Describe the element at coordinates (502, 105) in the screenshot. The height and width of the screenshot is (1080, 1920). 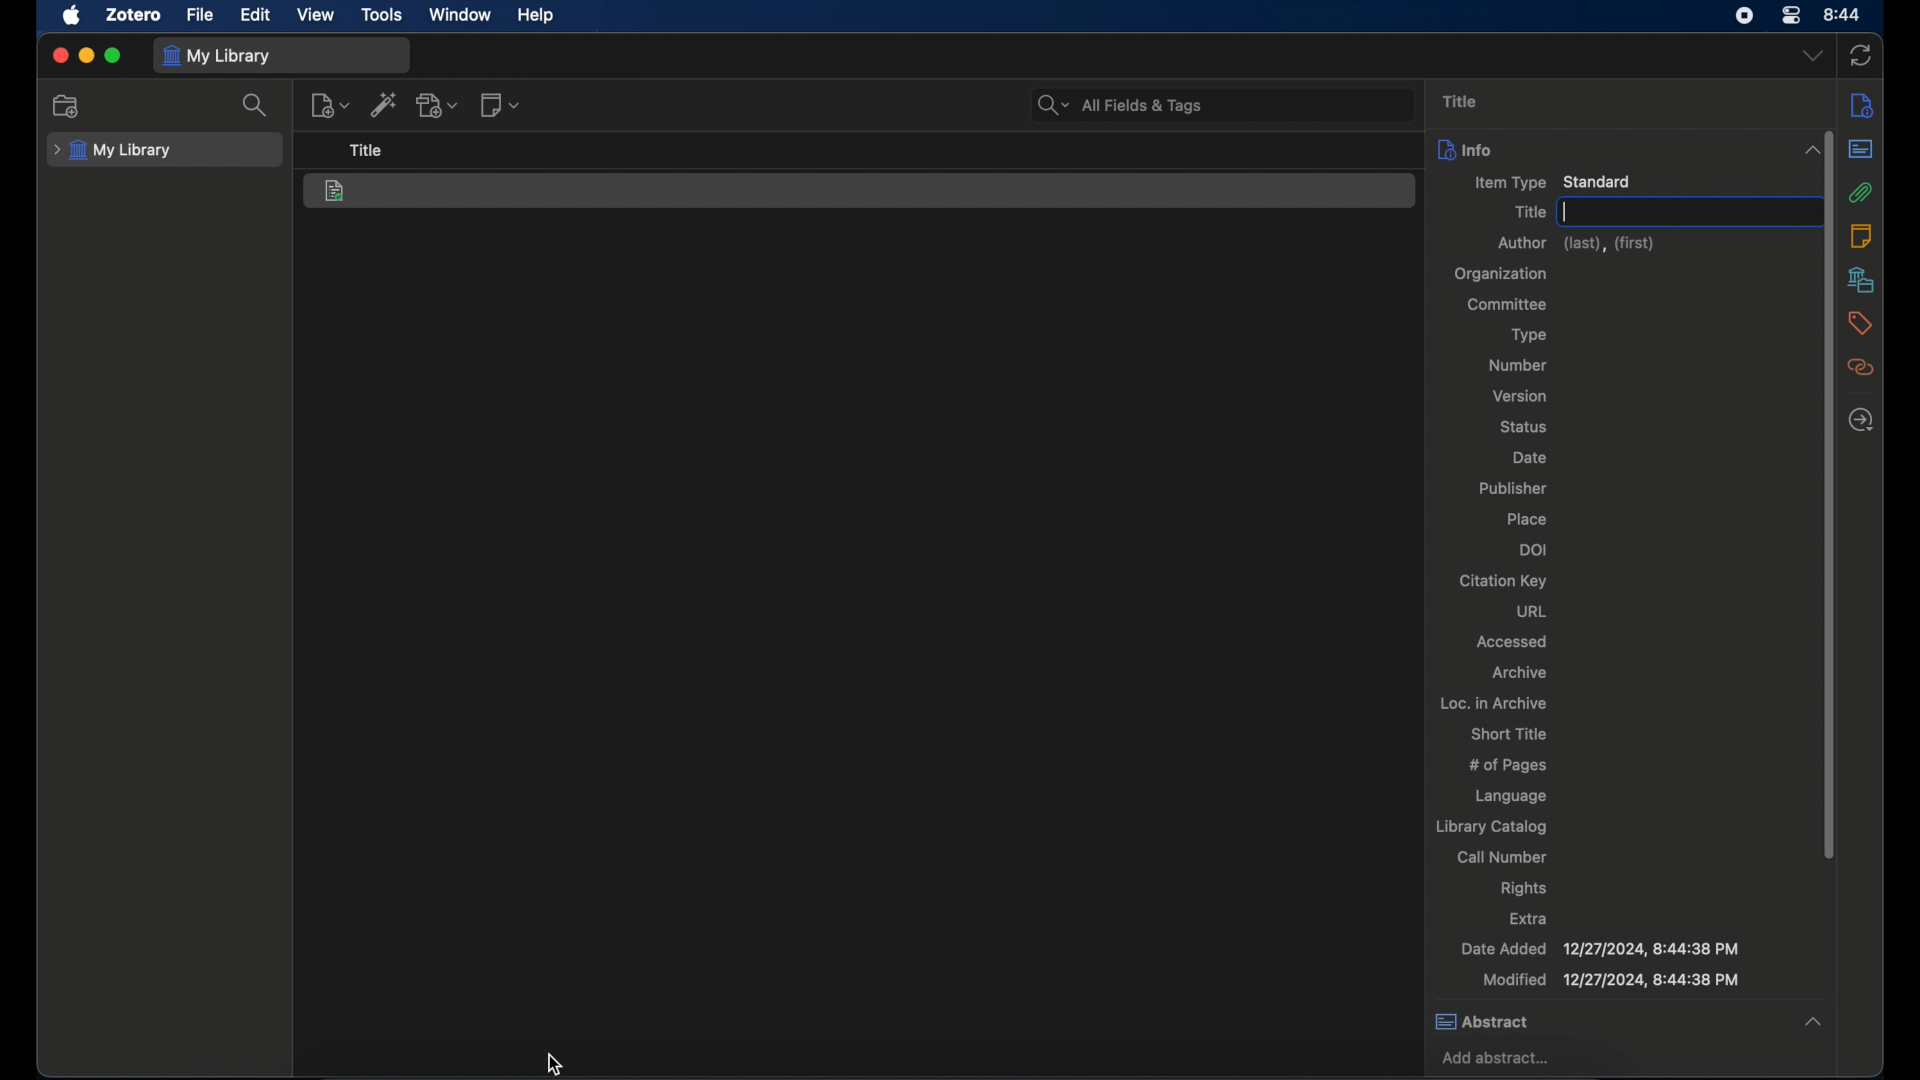
I see `new note` at that location.